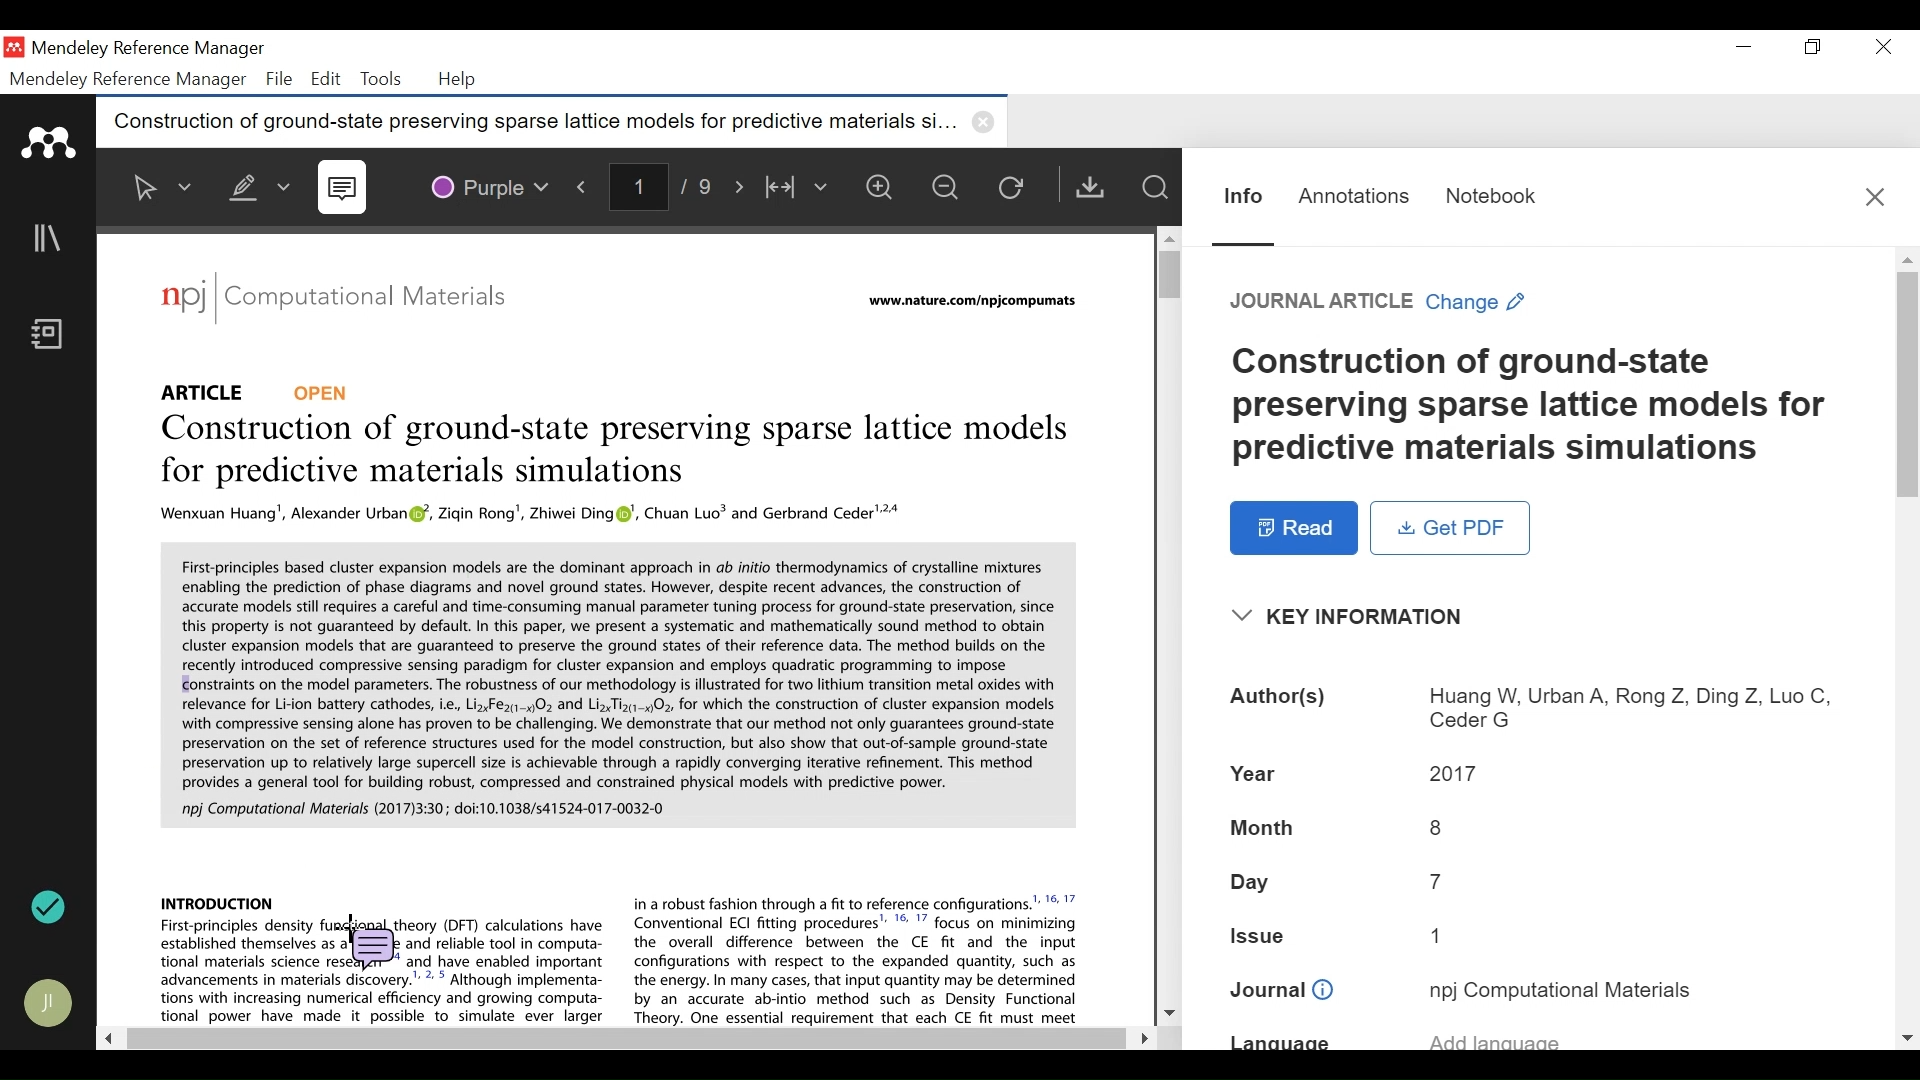 This screenshot has height=1080, width=1920. What do you see at coordinates (799, 189) in the screenshot?
I see `Width to fit` at bounding box center [799, 189].